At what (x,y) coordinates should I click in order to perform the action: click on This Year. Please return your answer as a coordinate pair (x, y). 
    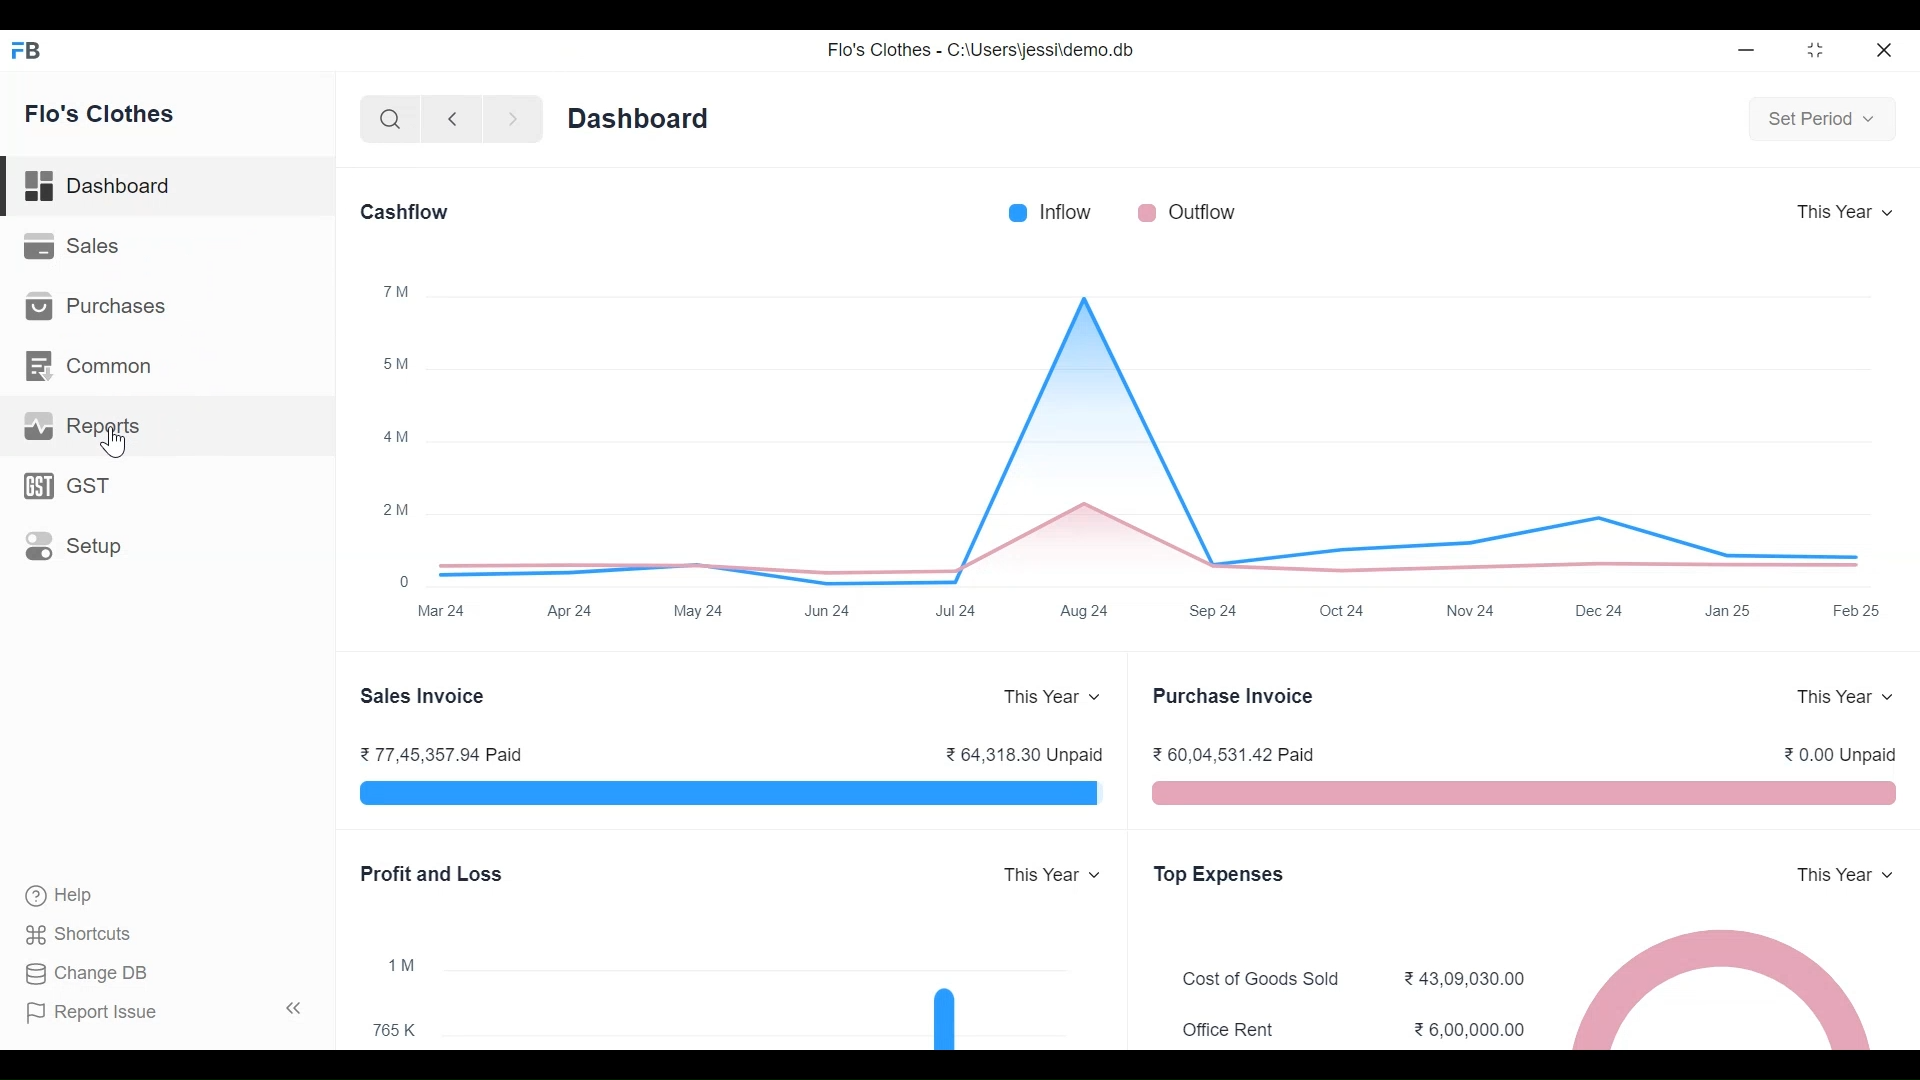
    Looking at the image, I should click on (1845, 214).